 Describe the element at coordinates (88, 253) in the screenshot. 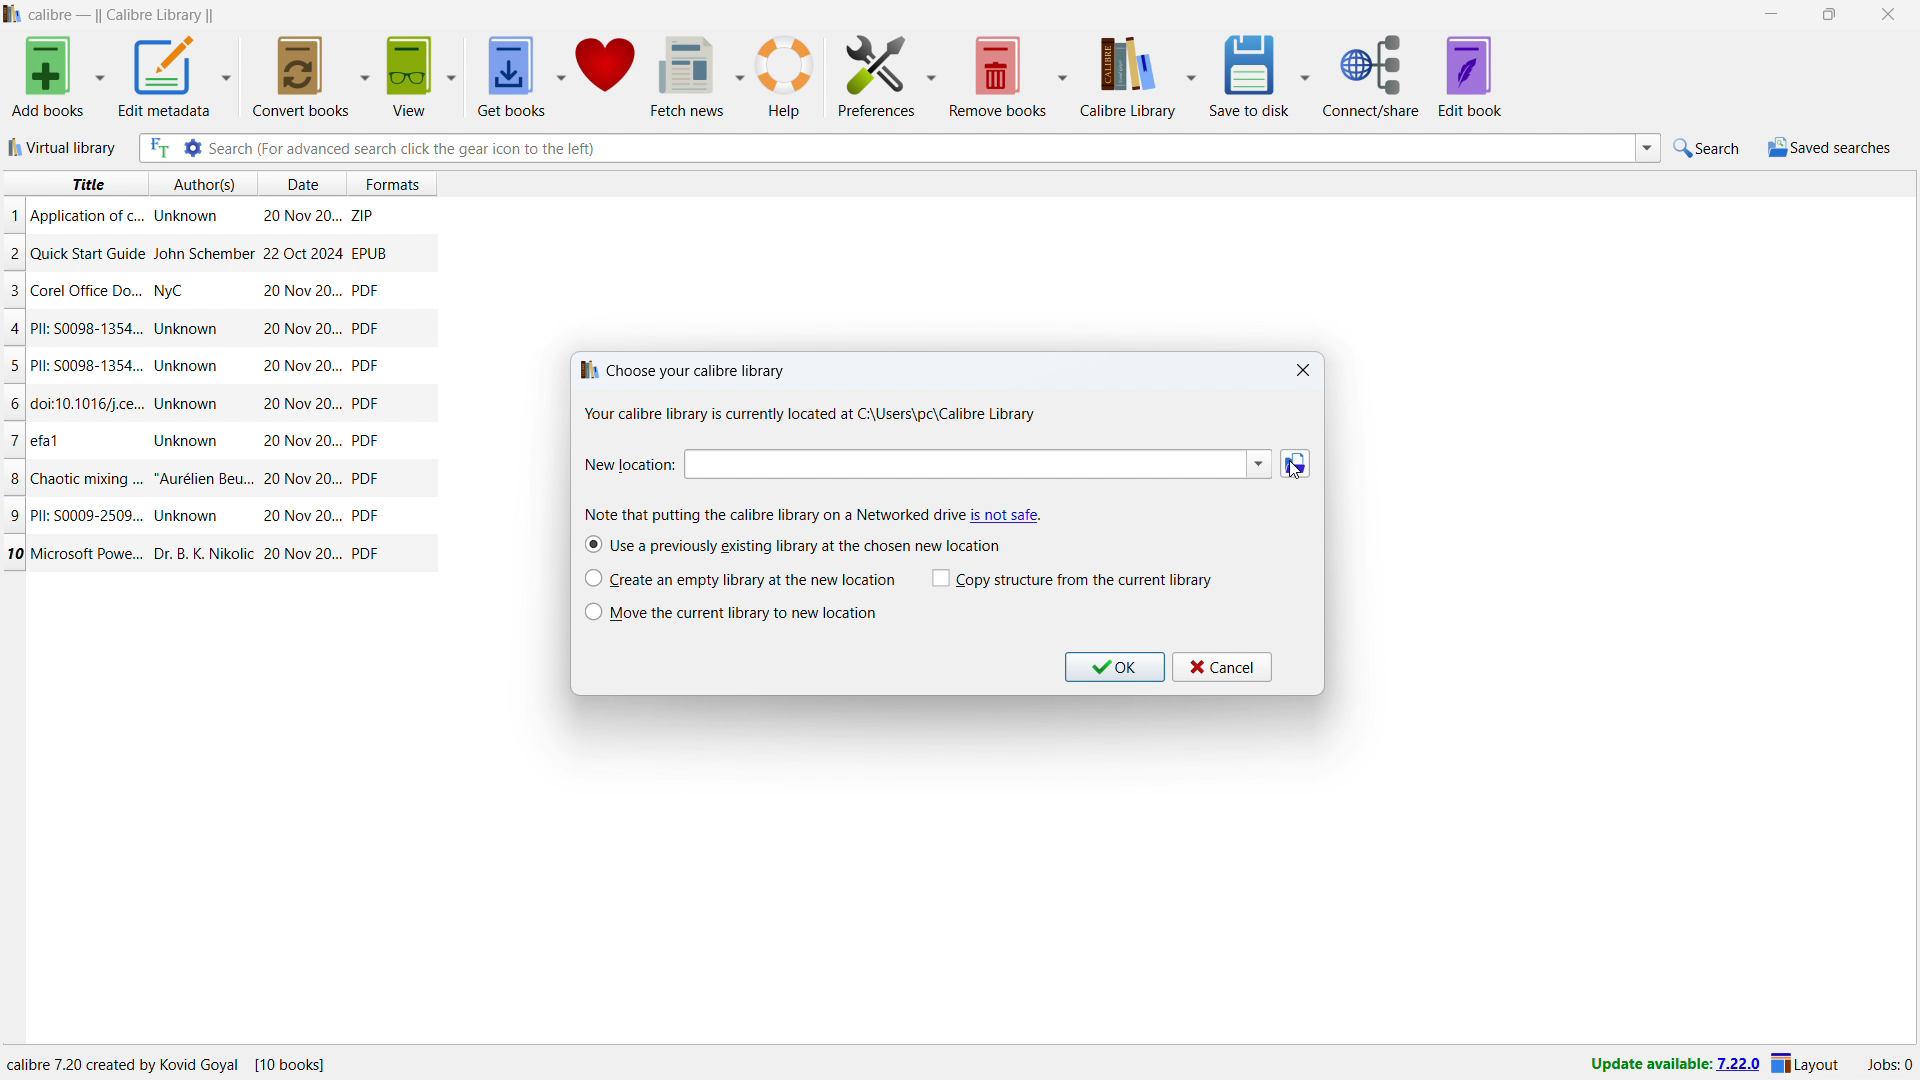

I see `Title` at that location.